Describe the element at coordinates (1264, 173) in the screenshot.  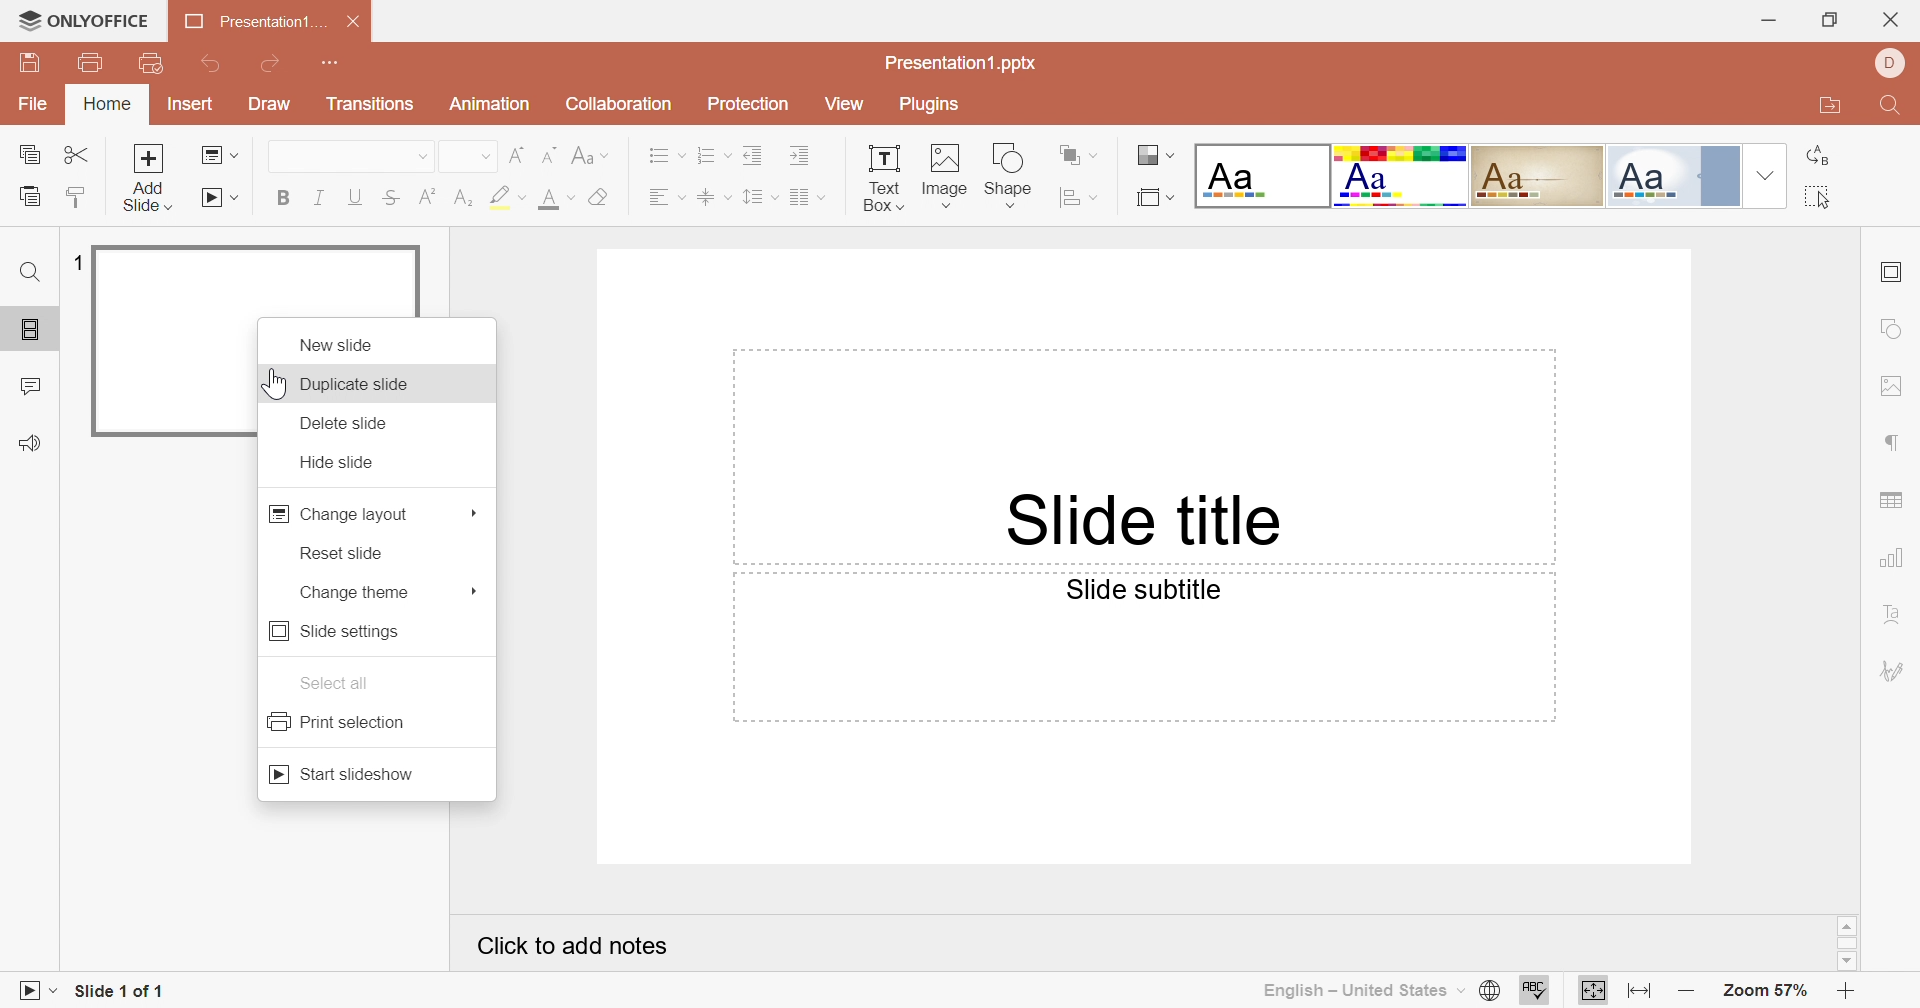
I see `Blank` at that location.